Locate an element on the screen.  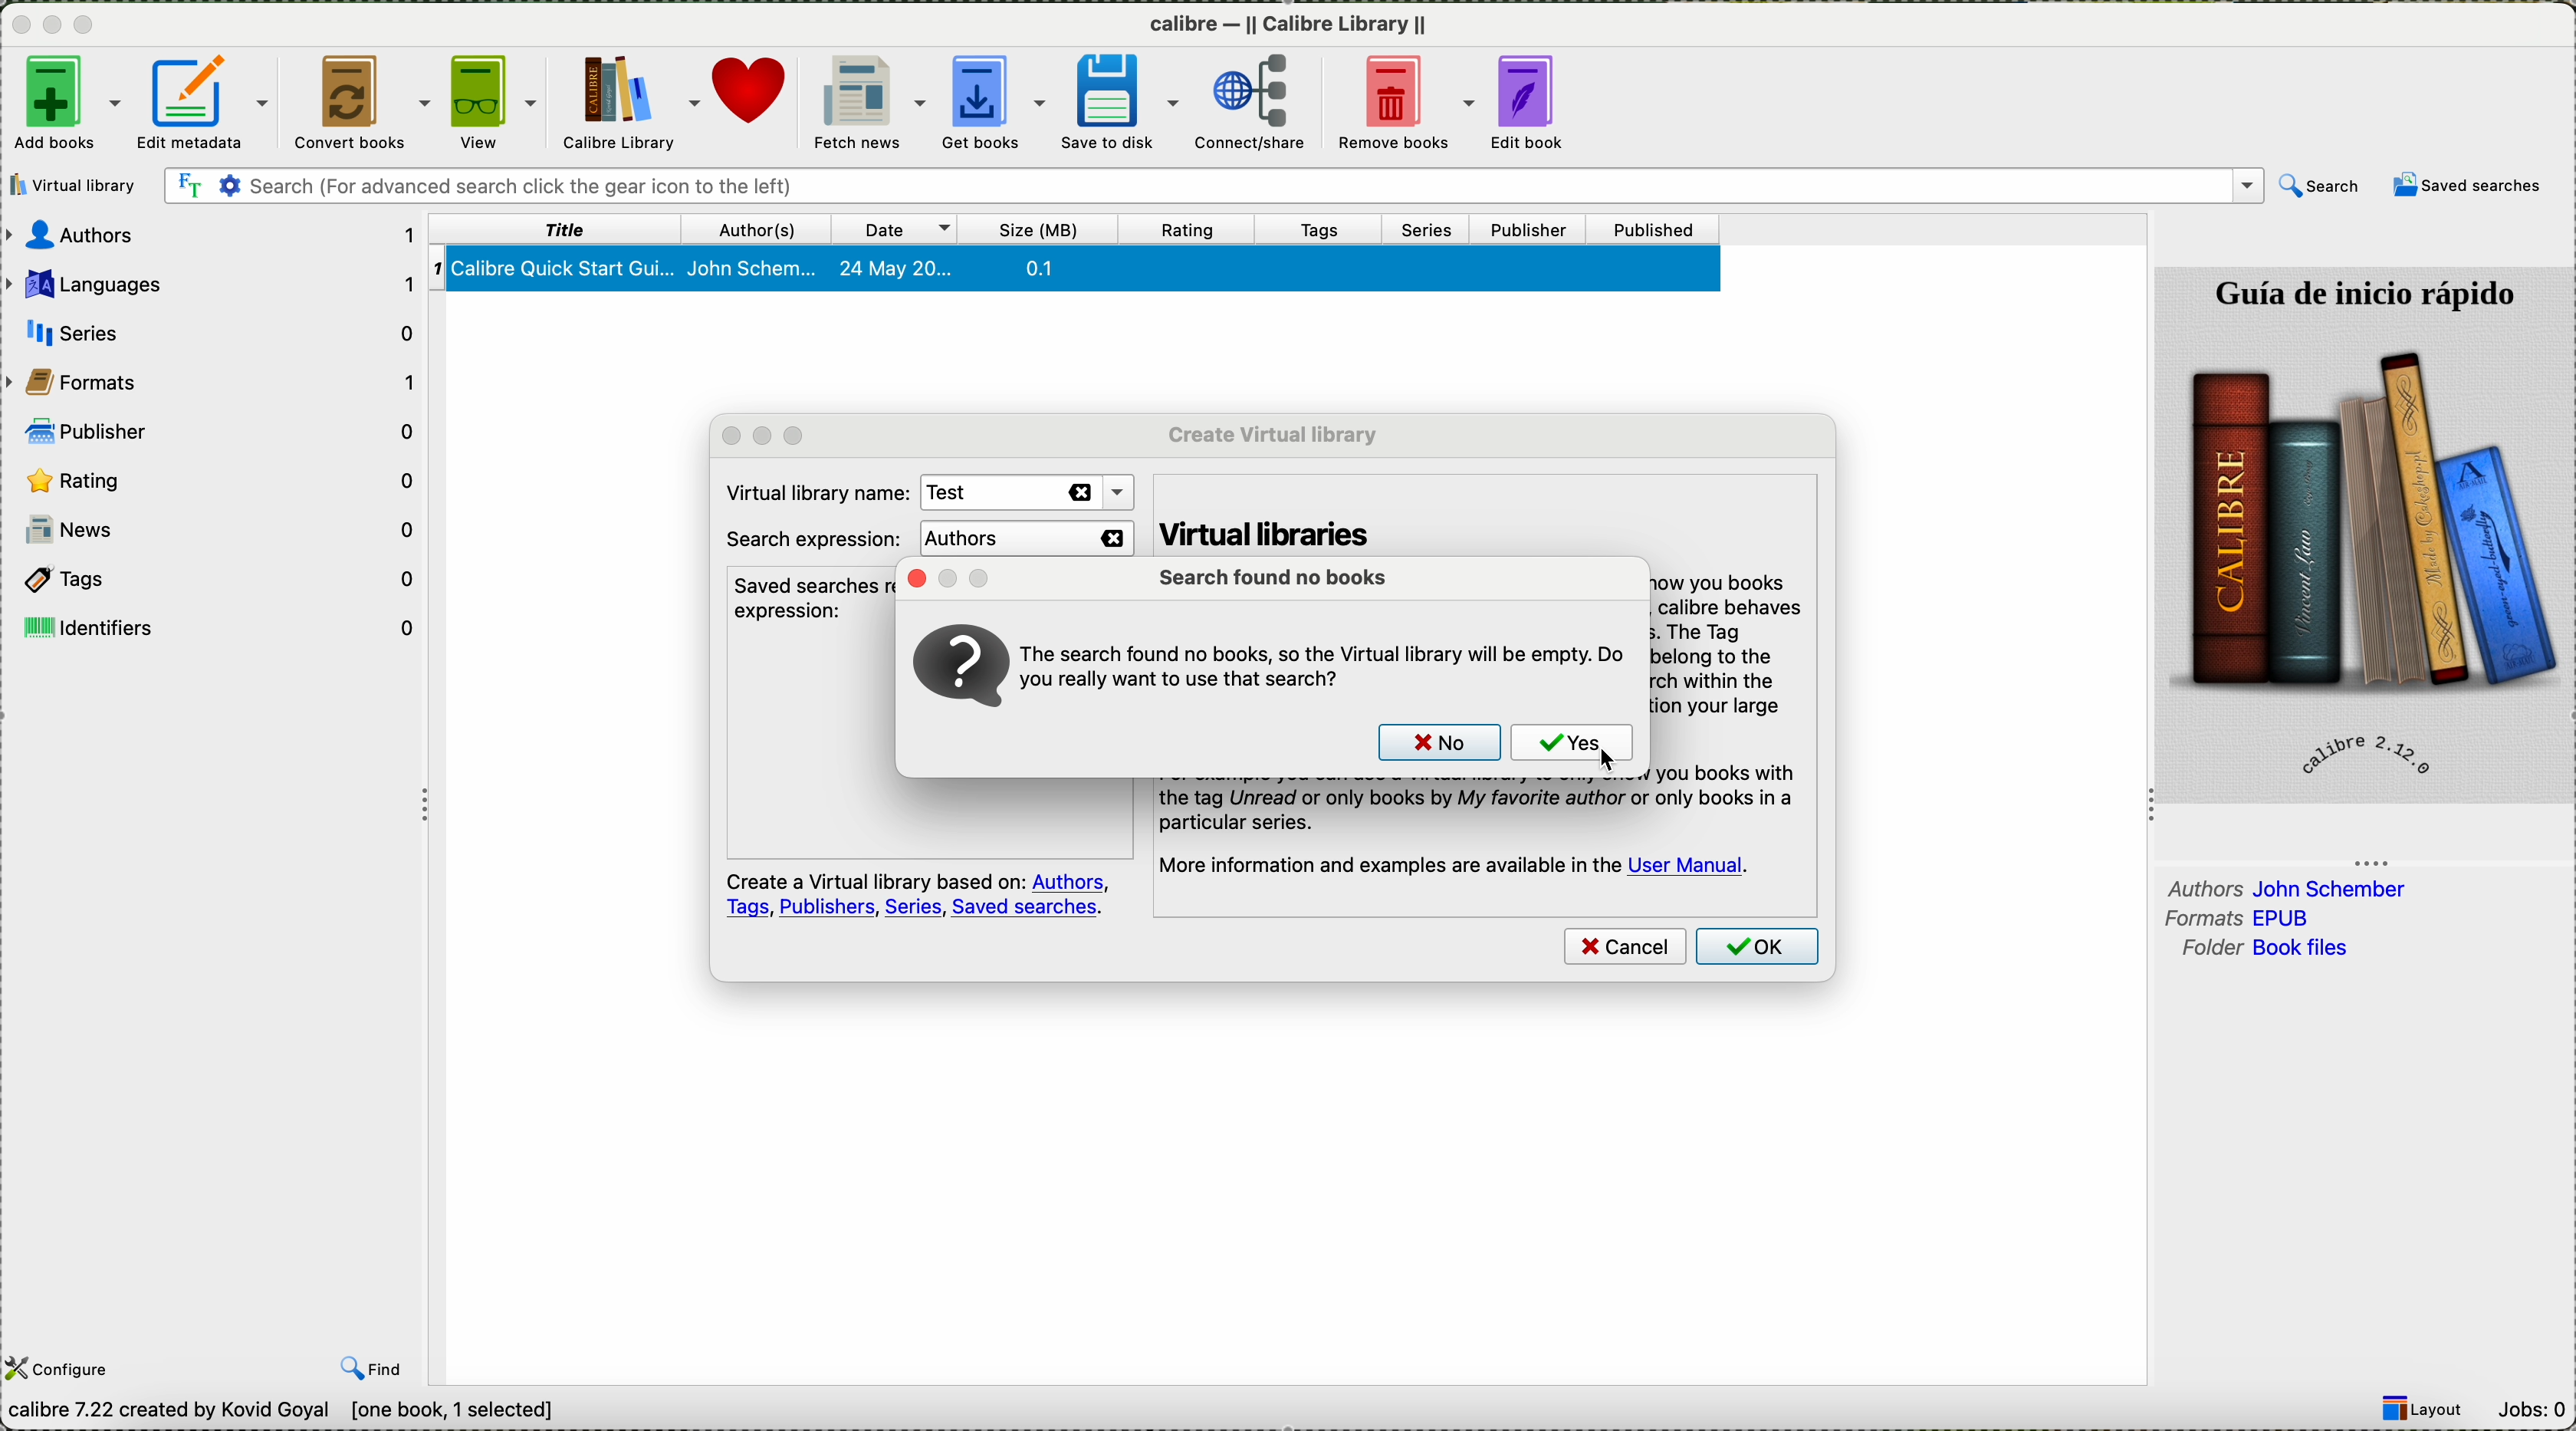
Jobs: 0 is located at coordinates (2536, 1409).